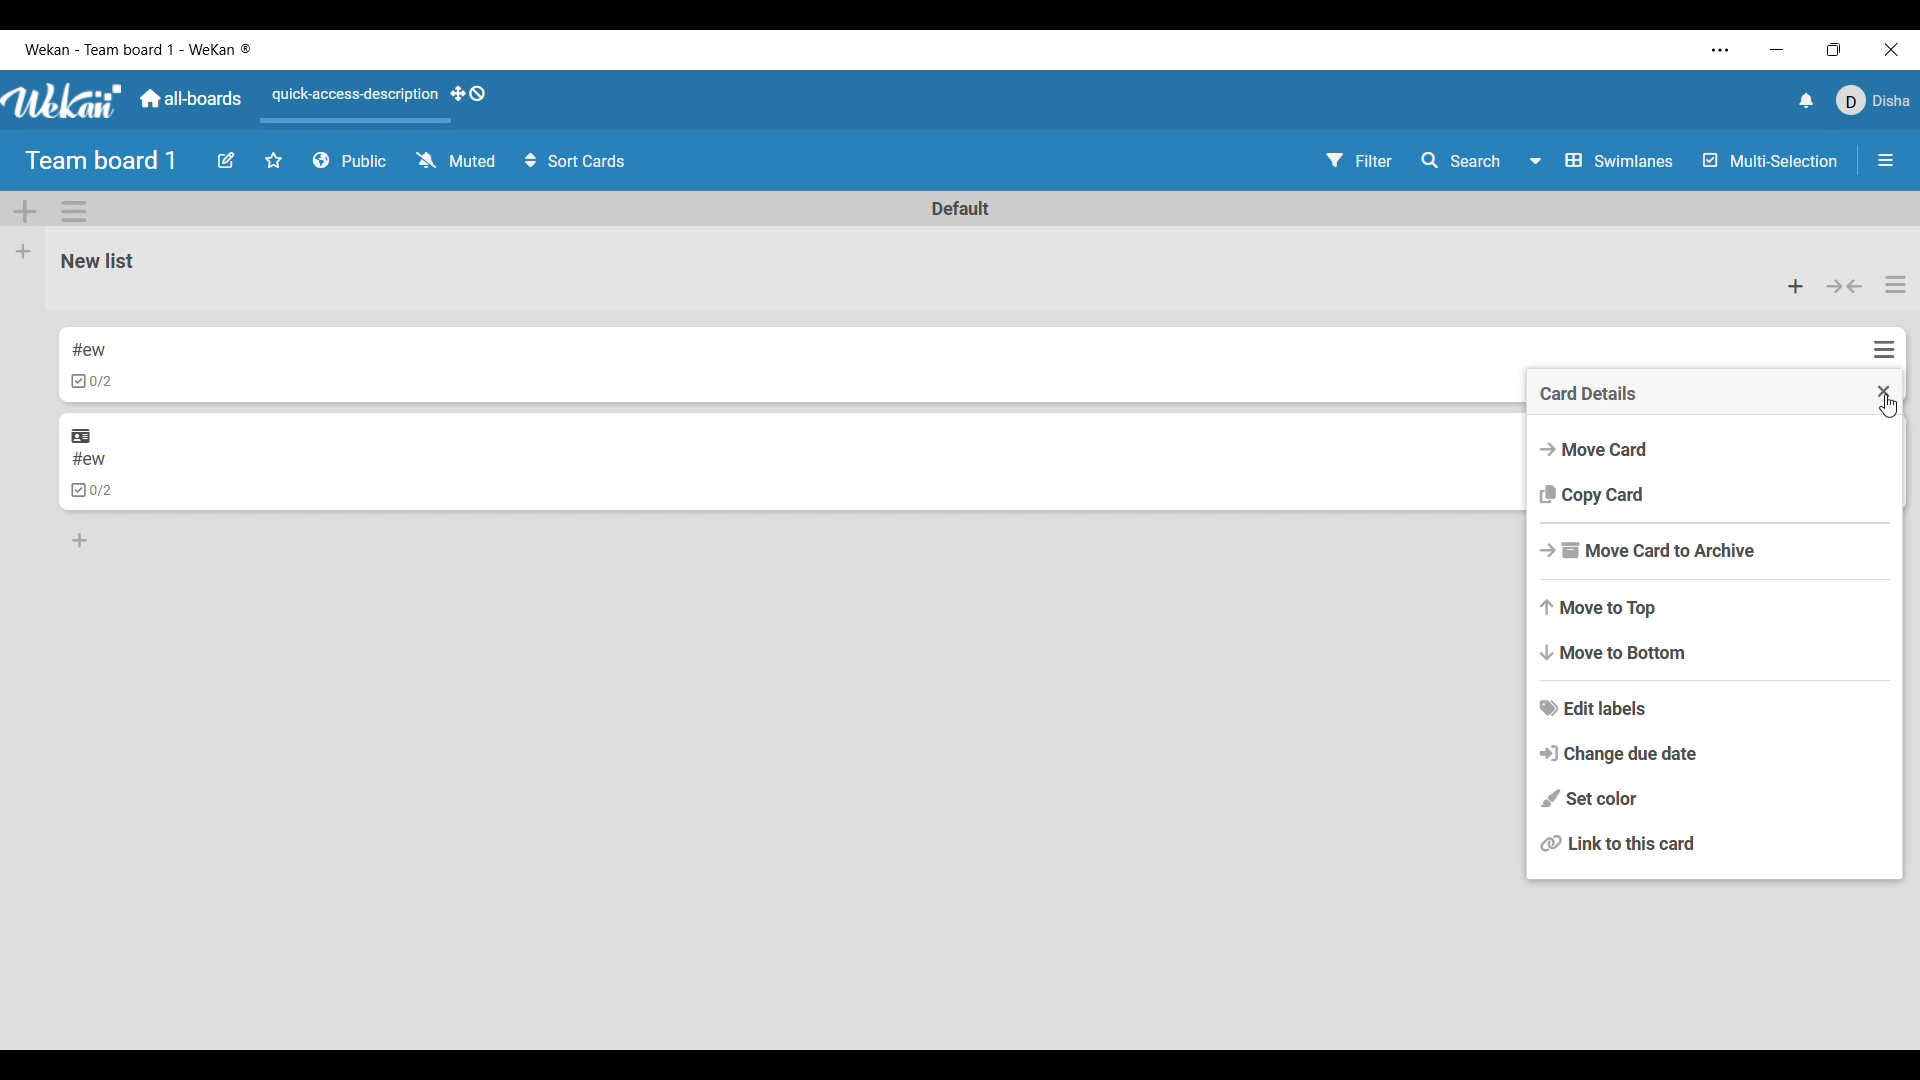 The width and height of the screenshot is (1920, 1080). Describe the element at coordinates (577, 161) in the screenshot. I see `Sort cards` at that location.